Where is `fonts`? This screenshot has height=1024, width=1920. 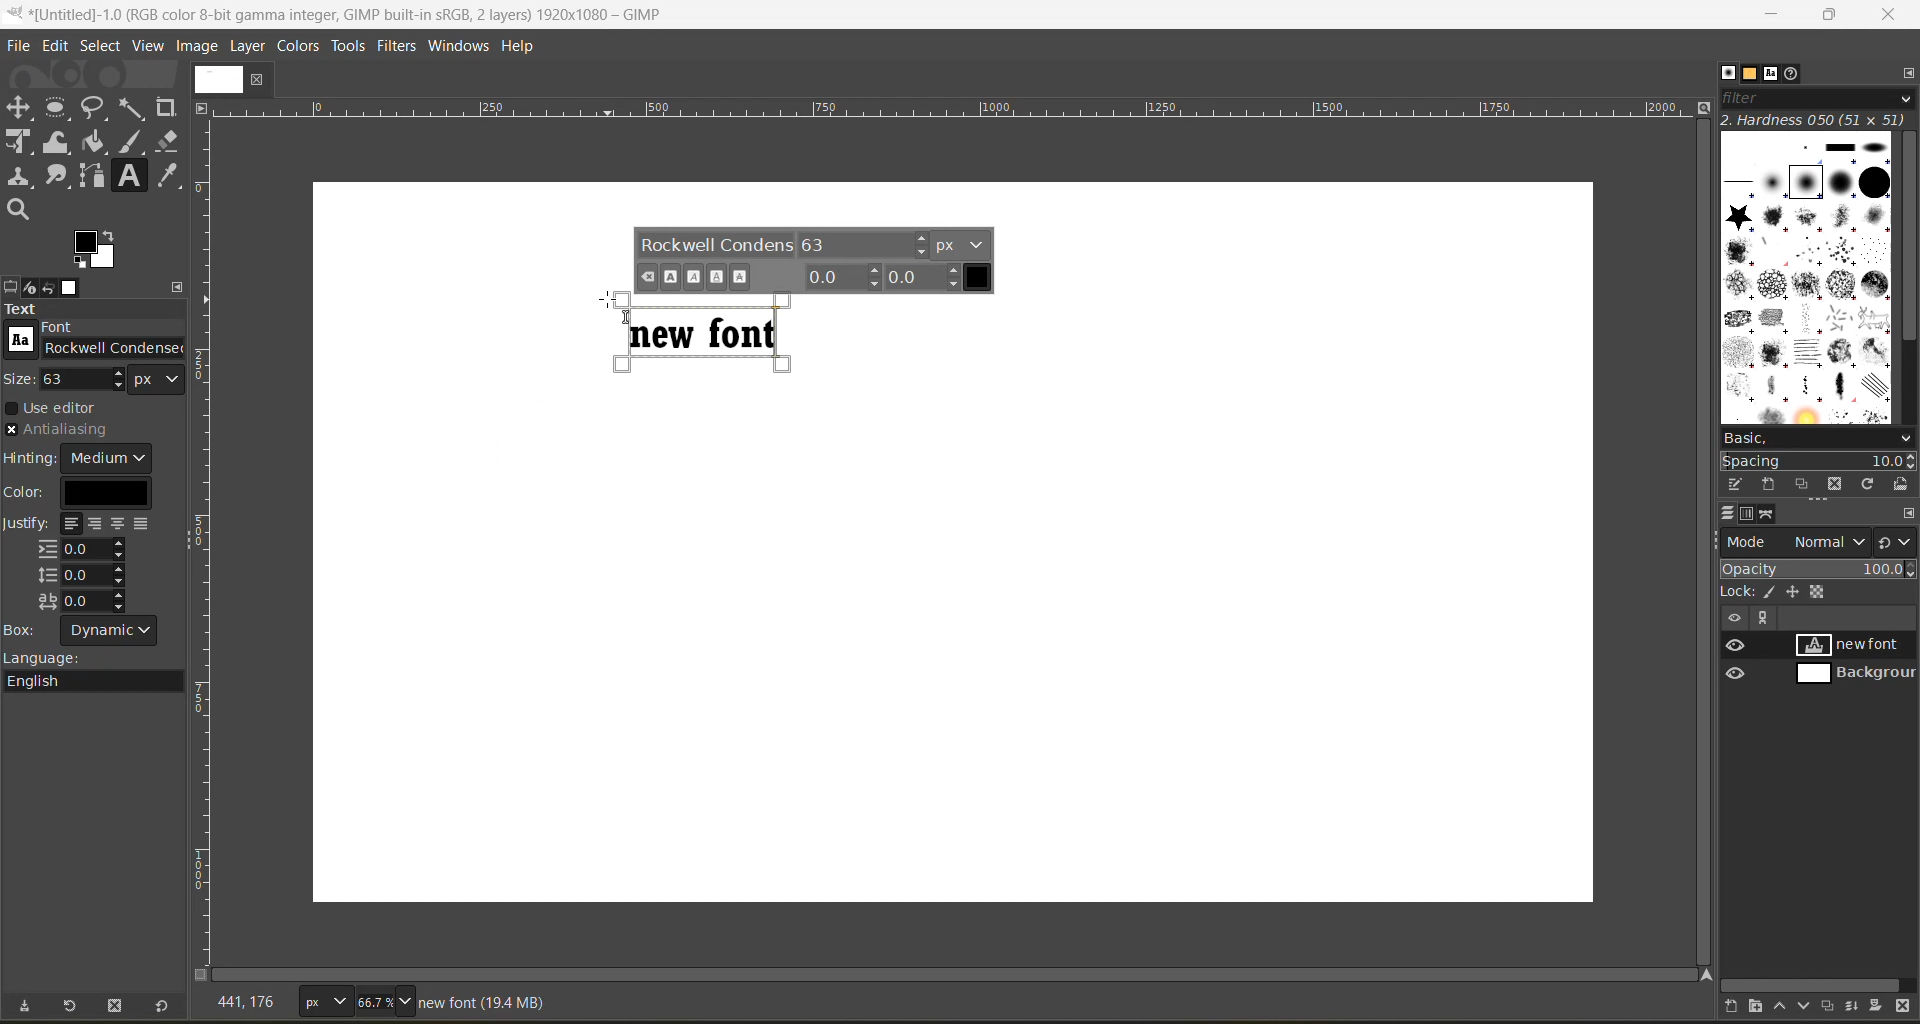 fonts is located at coordinates (1774, 74).